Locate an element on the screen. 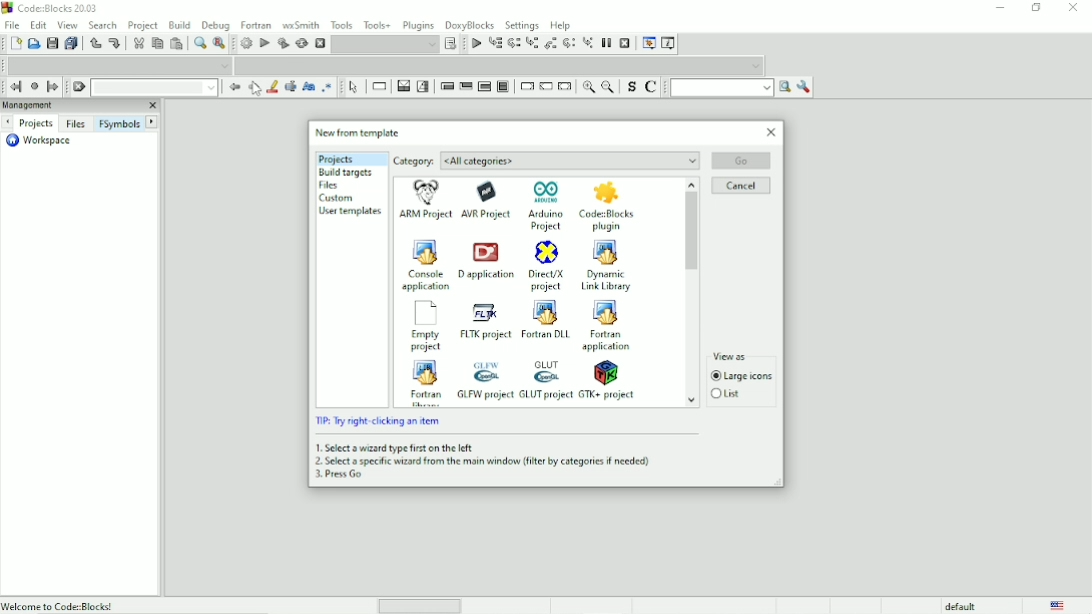  Show options window is located at coordinates (804, 87).